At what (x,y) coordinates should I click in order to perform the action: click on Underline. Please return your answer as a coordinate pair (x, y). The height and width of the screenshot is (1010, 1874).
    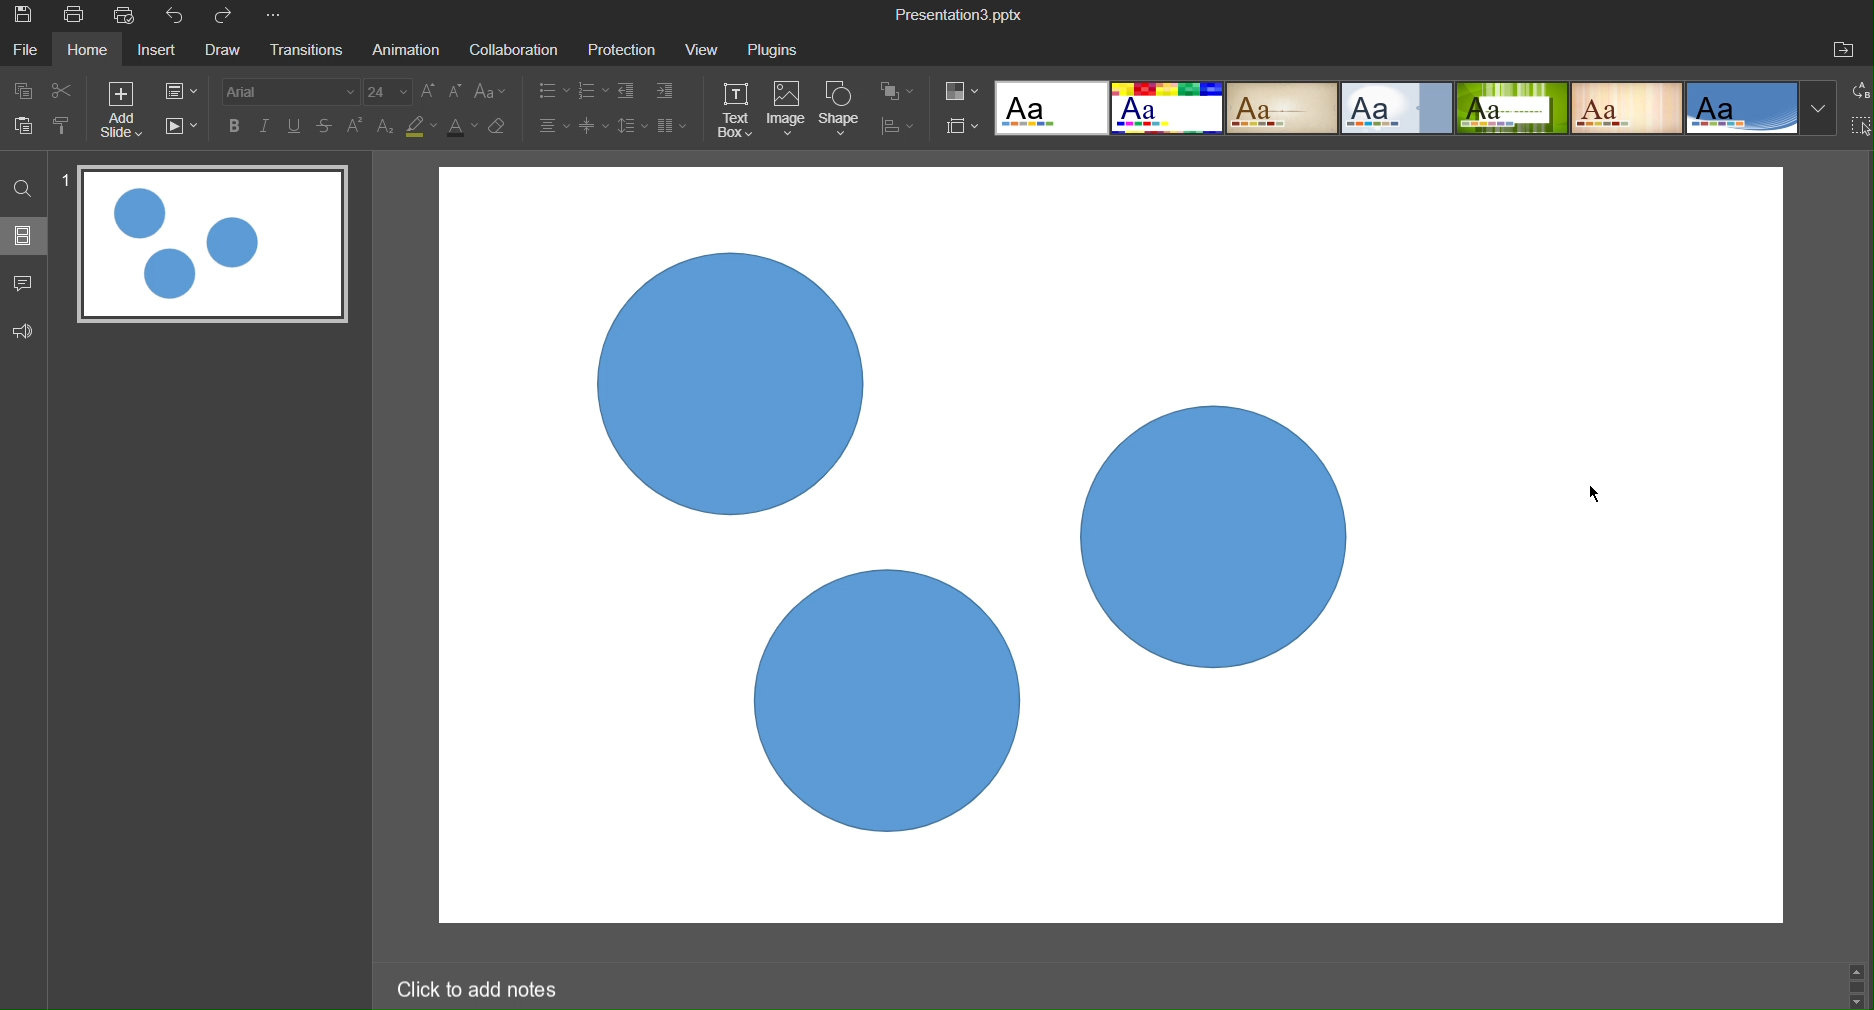
    Looking at the image, I should click on (298, 126).